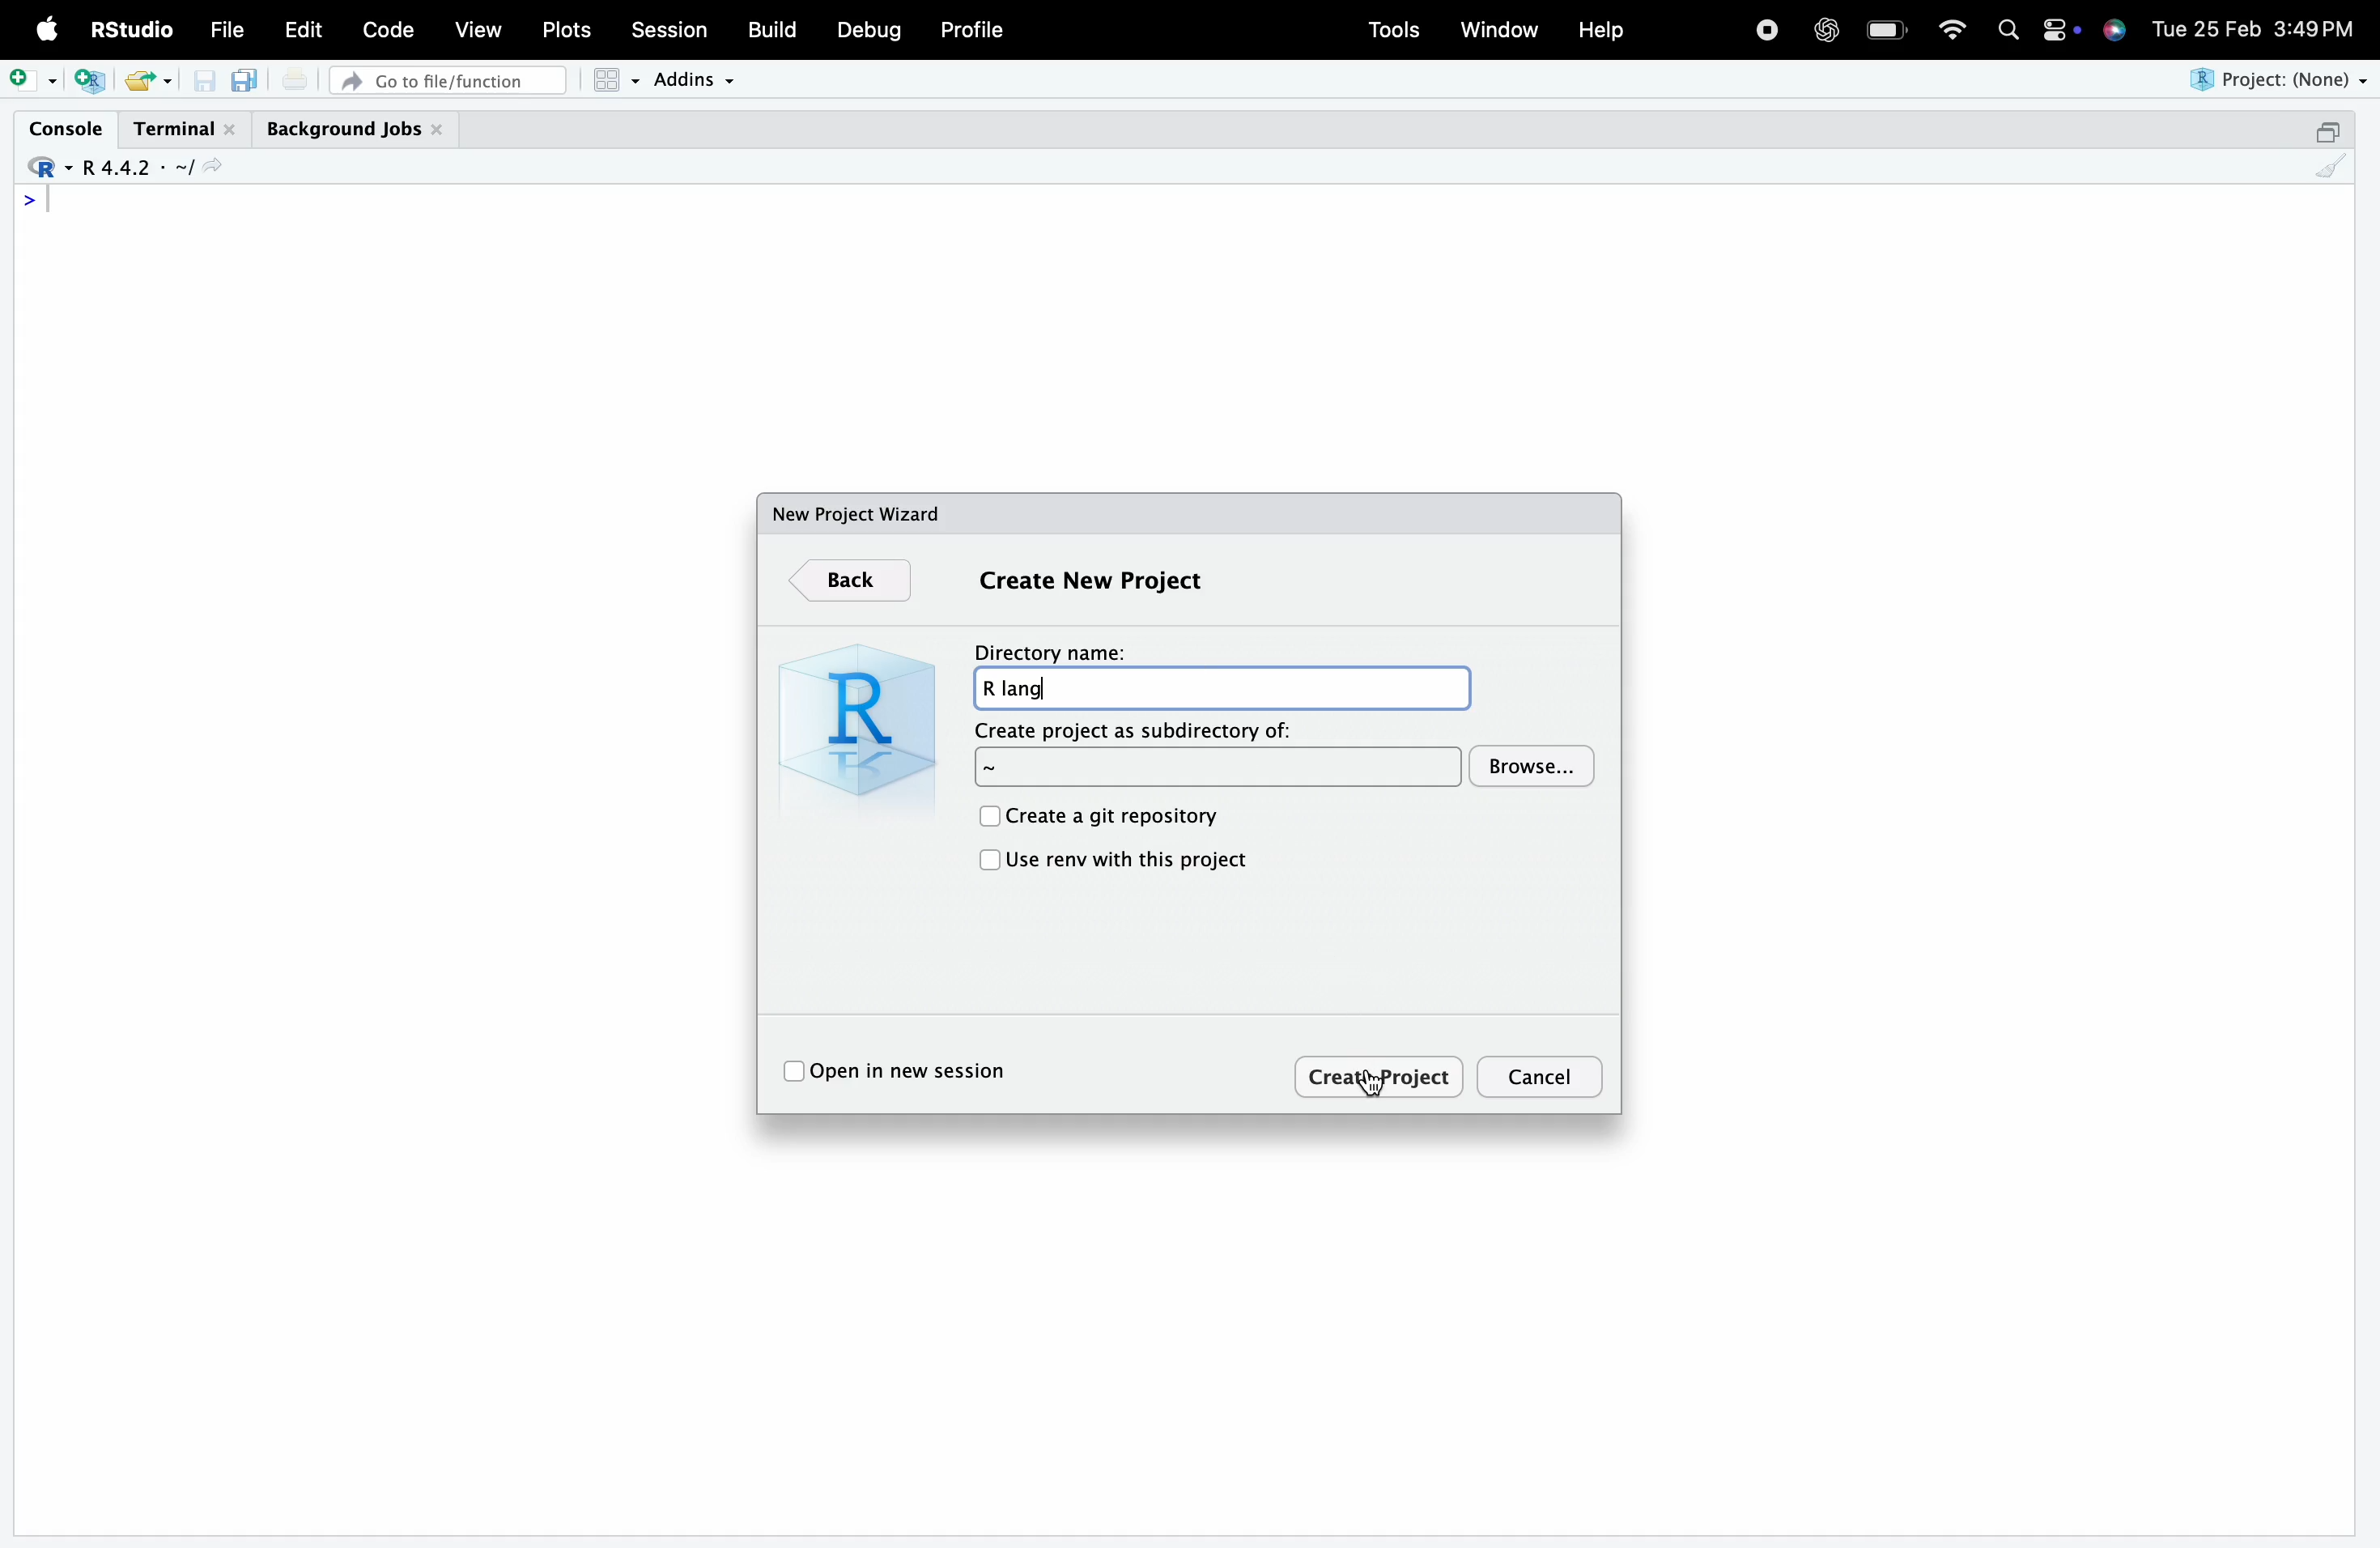  What do you see at coordinates (2315, 26) in the screenshot?
I see `3:48 PM` at bounding box center [2315, 26].